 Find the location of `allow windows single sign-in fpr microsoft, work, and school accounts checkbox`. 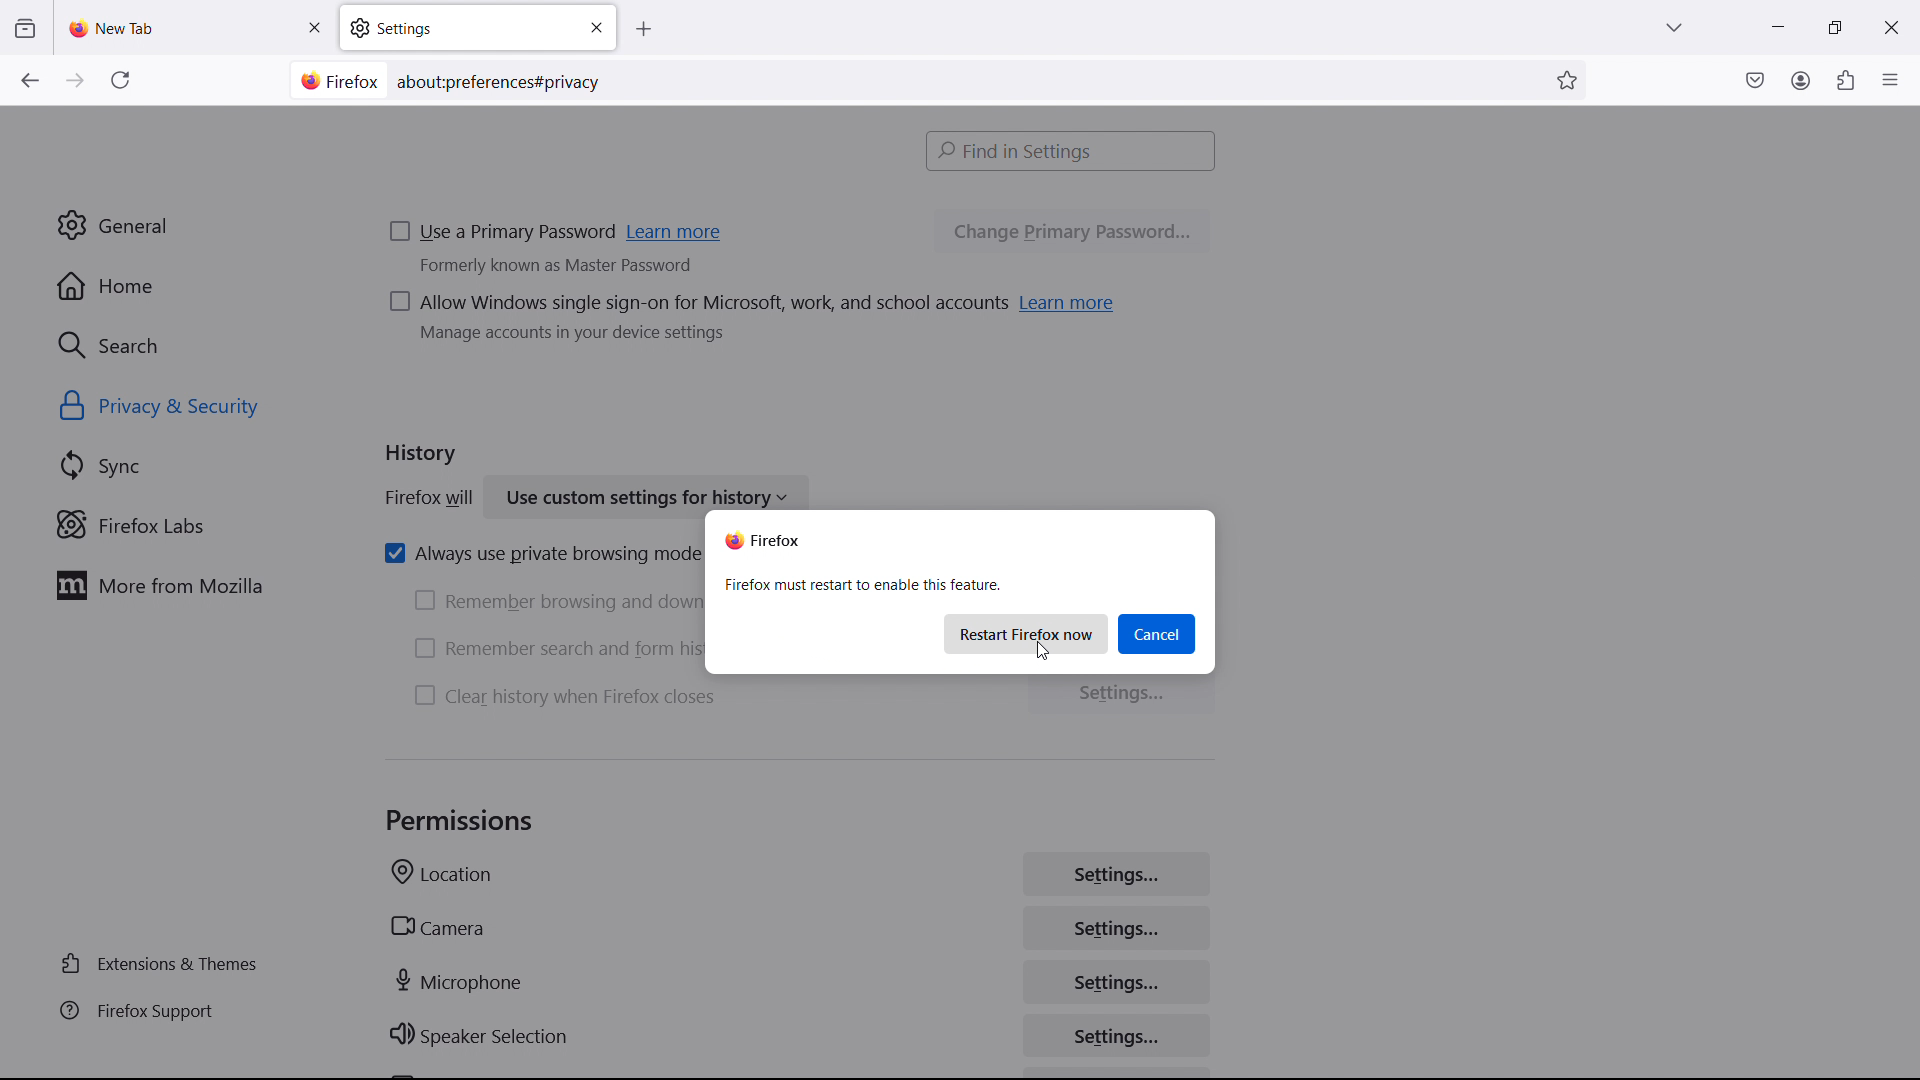

allow windows single sign-in fpr microsoft, work, and school accounts checkbox is located at coordinates (695, 305).